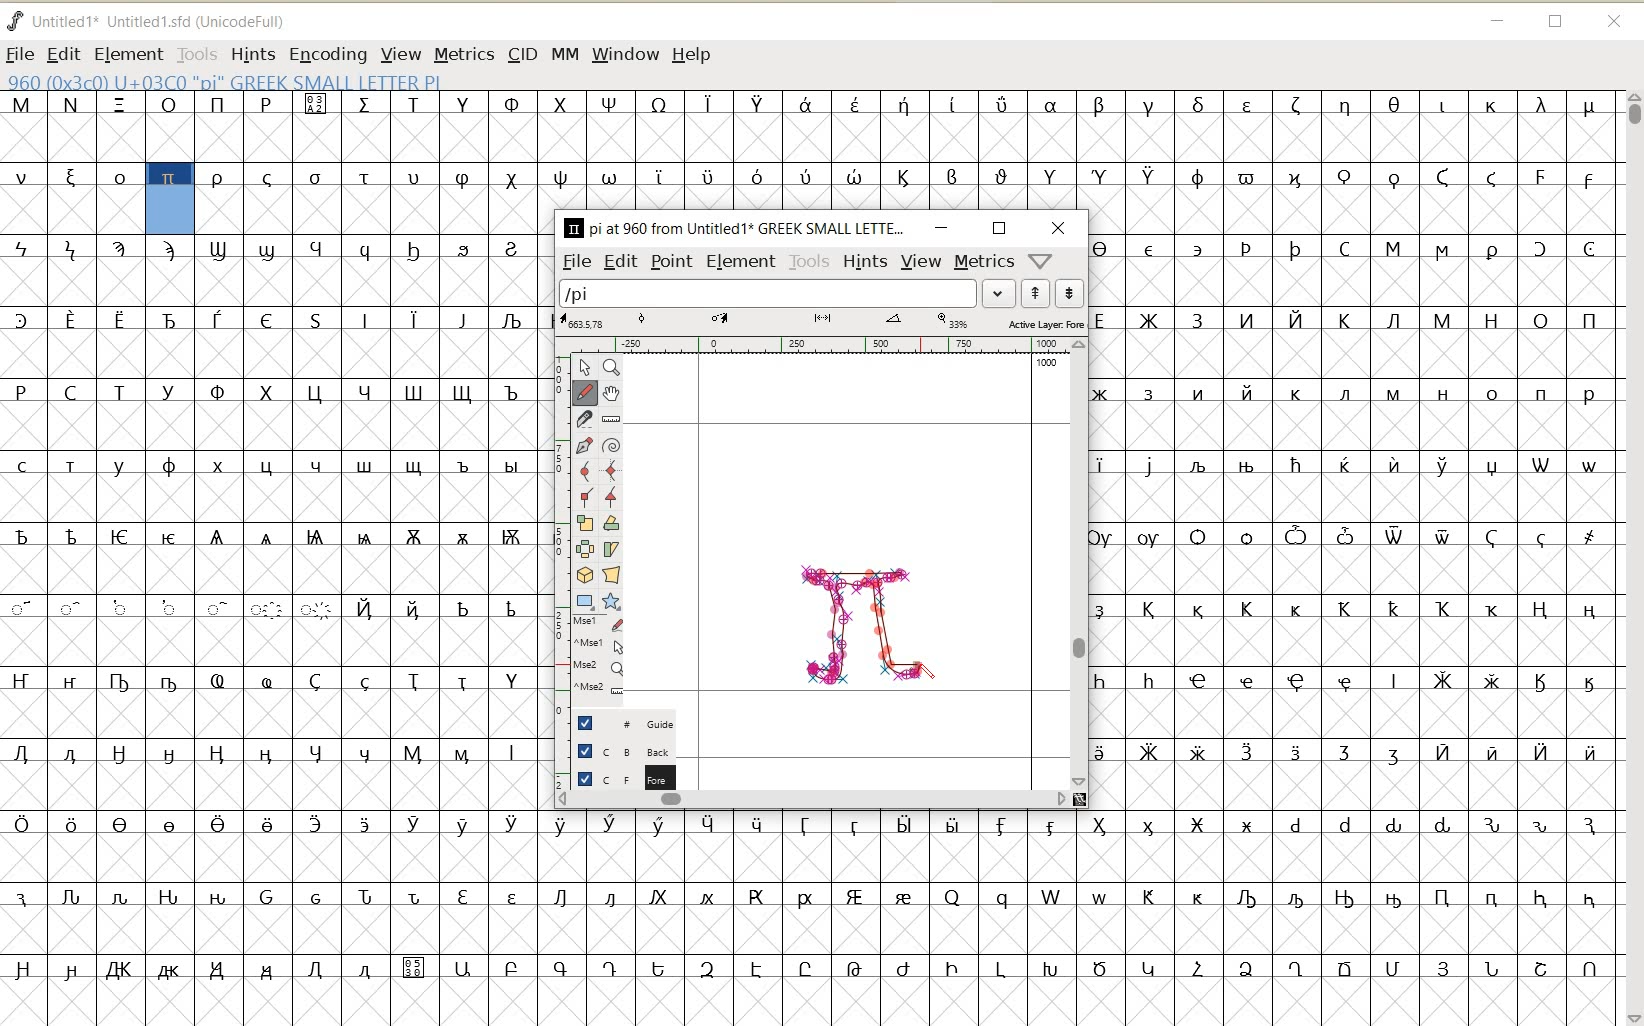 The width and height of the screenshot is (1644, 1026). Describe the element at coordinates (328, 53) in the screenshot. I see `ENCODING` at that location.